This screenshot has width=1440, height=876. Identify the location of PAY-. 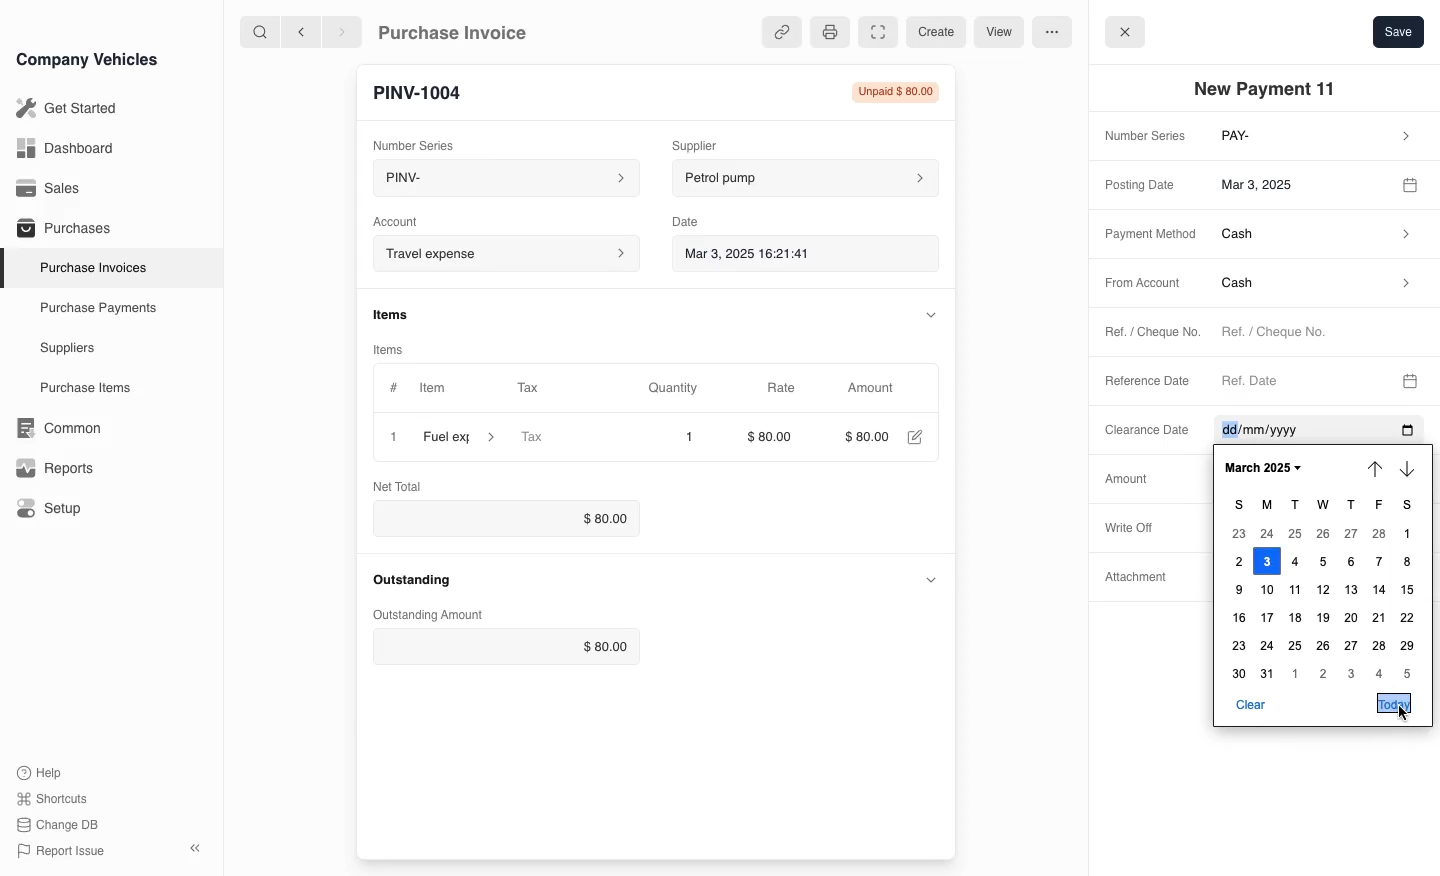
(1318, 138).